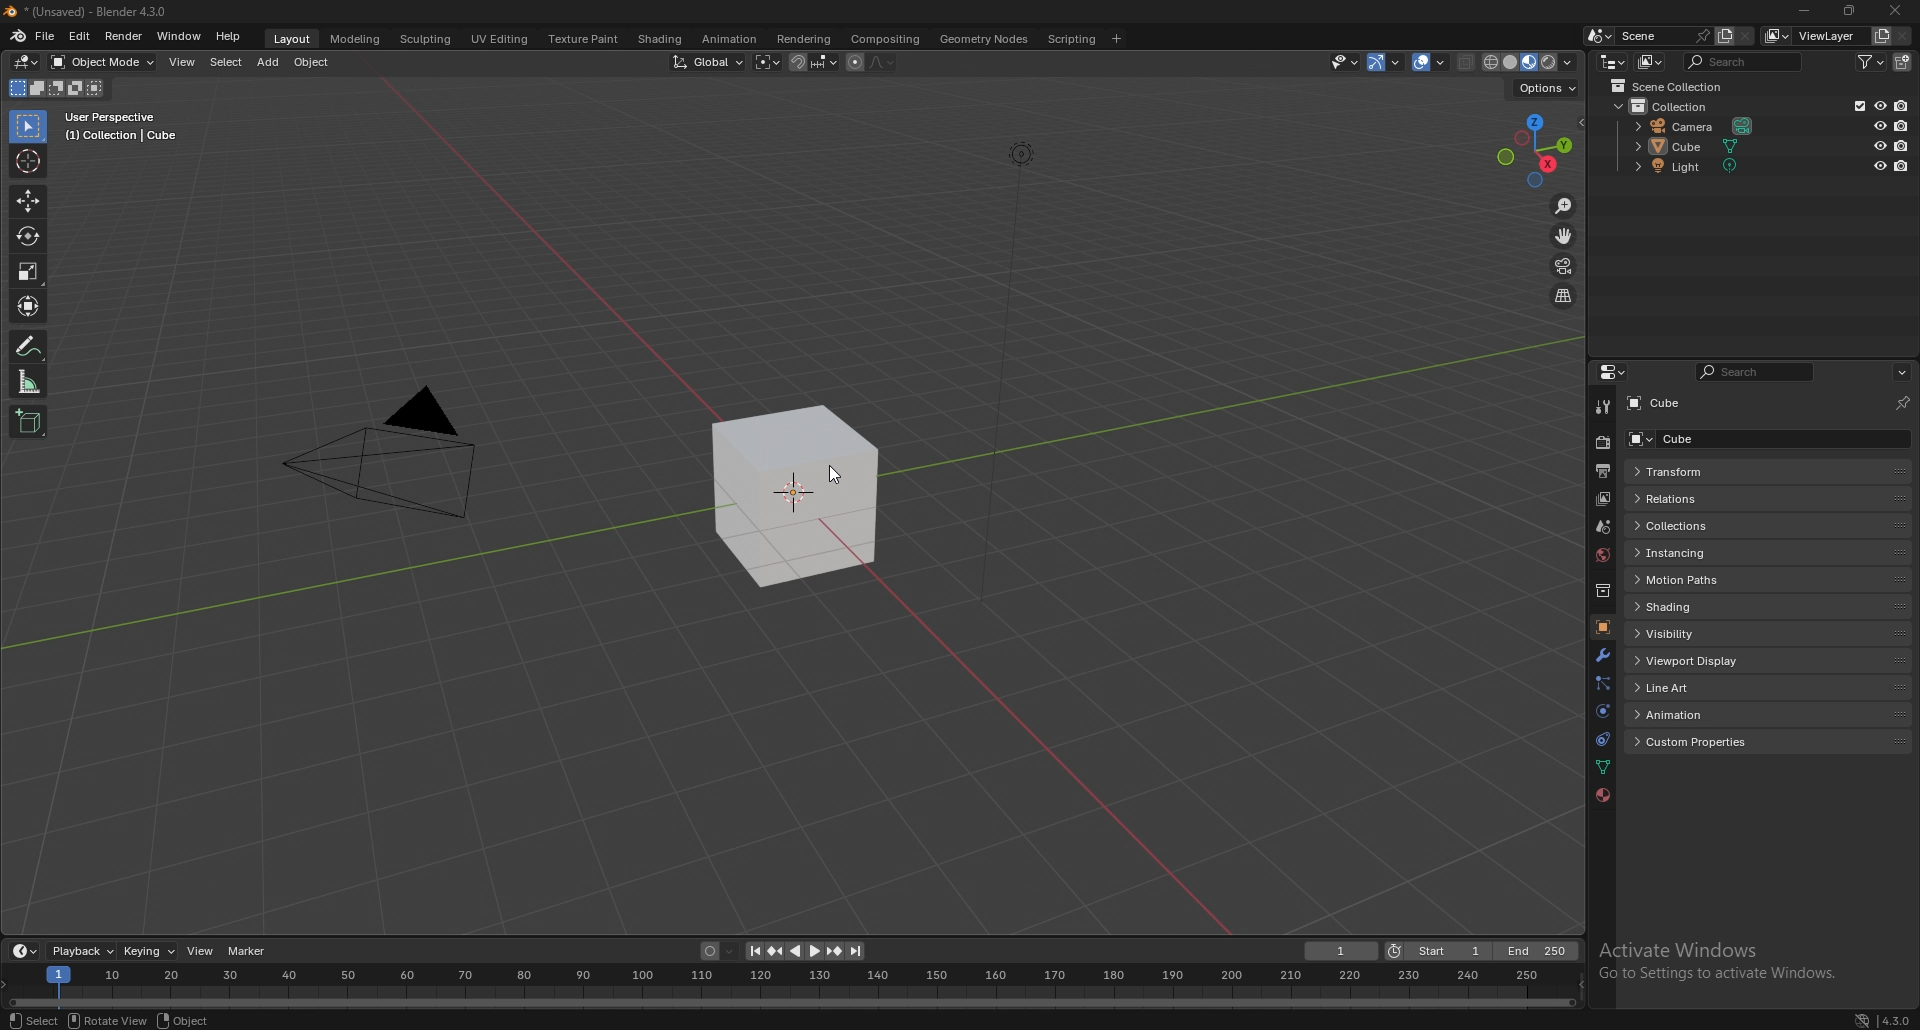 This screenshot has width=1920, height=1030. I want to click on transform pivot point, so click(766, 61).